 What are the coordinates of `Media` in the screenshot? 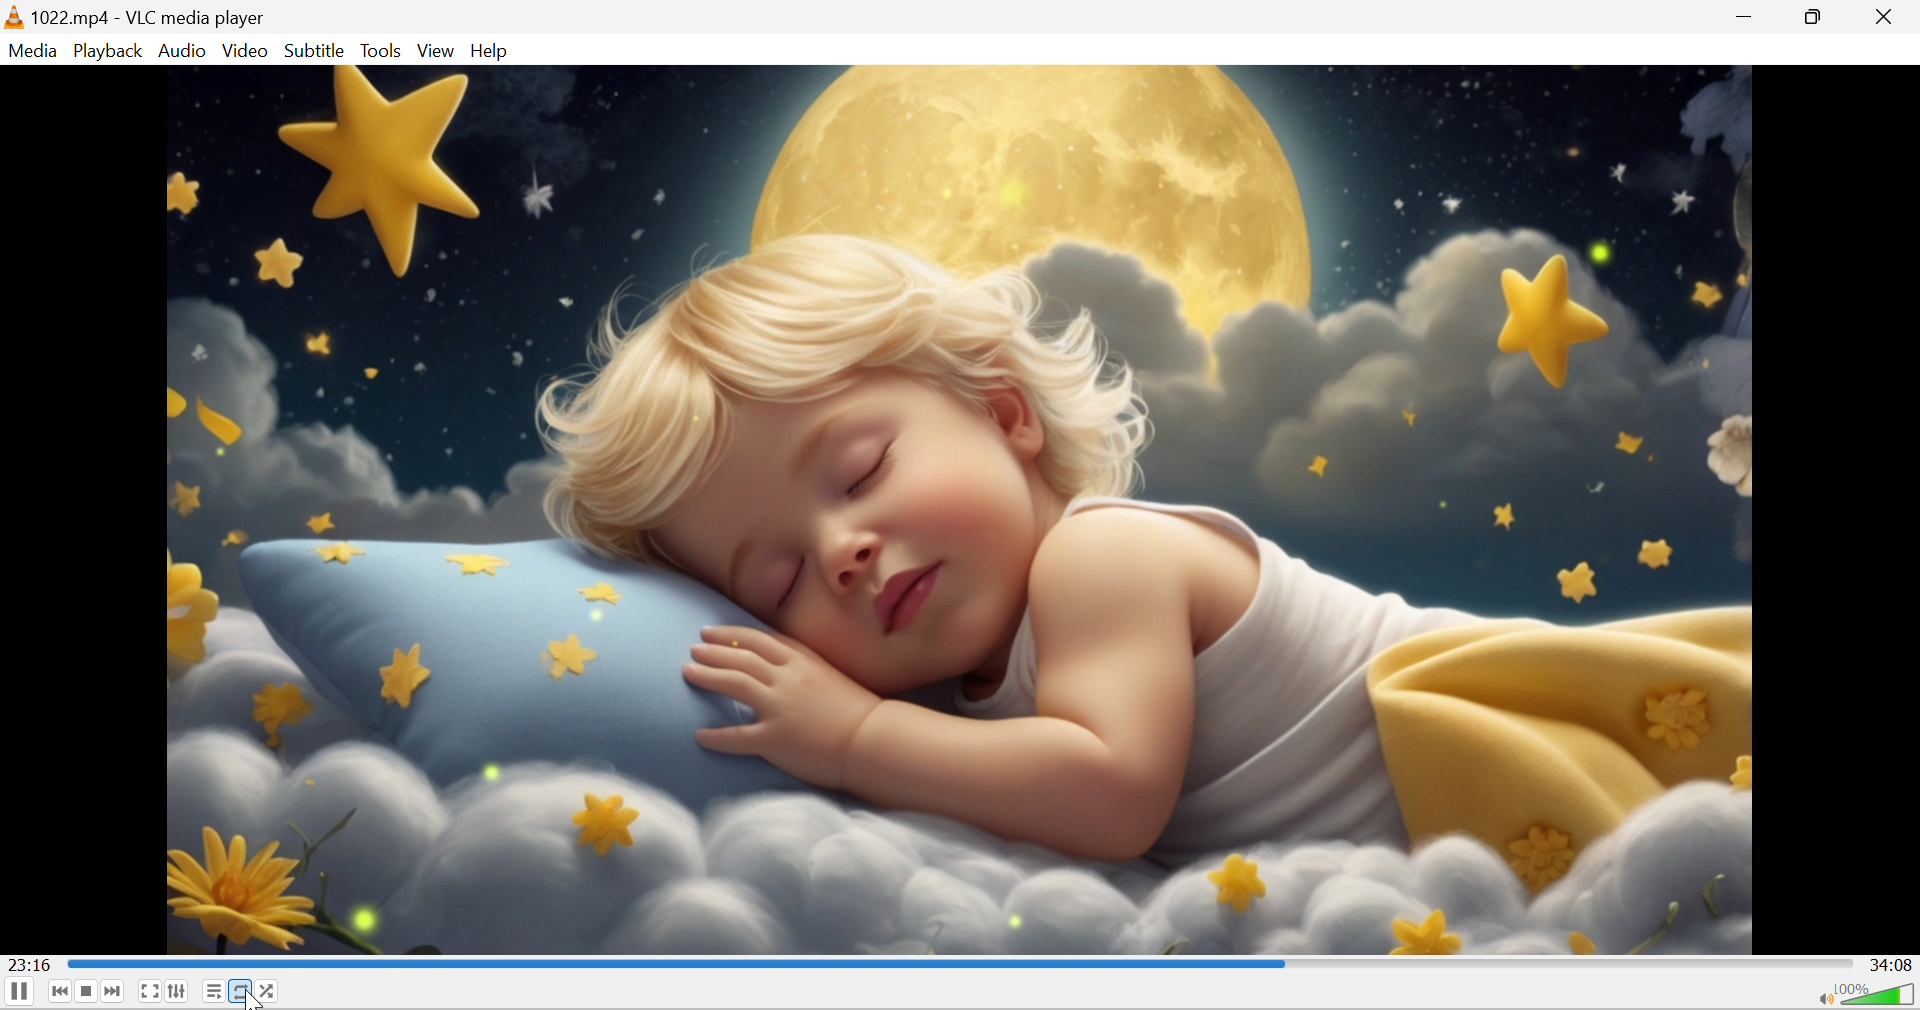 It's located at (32, 51).